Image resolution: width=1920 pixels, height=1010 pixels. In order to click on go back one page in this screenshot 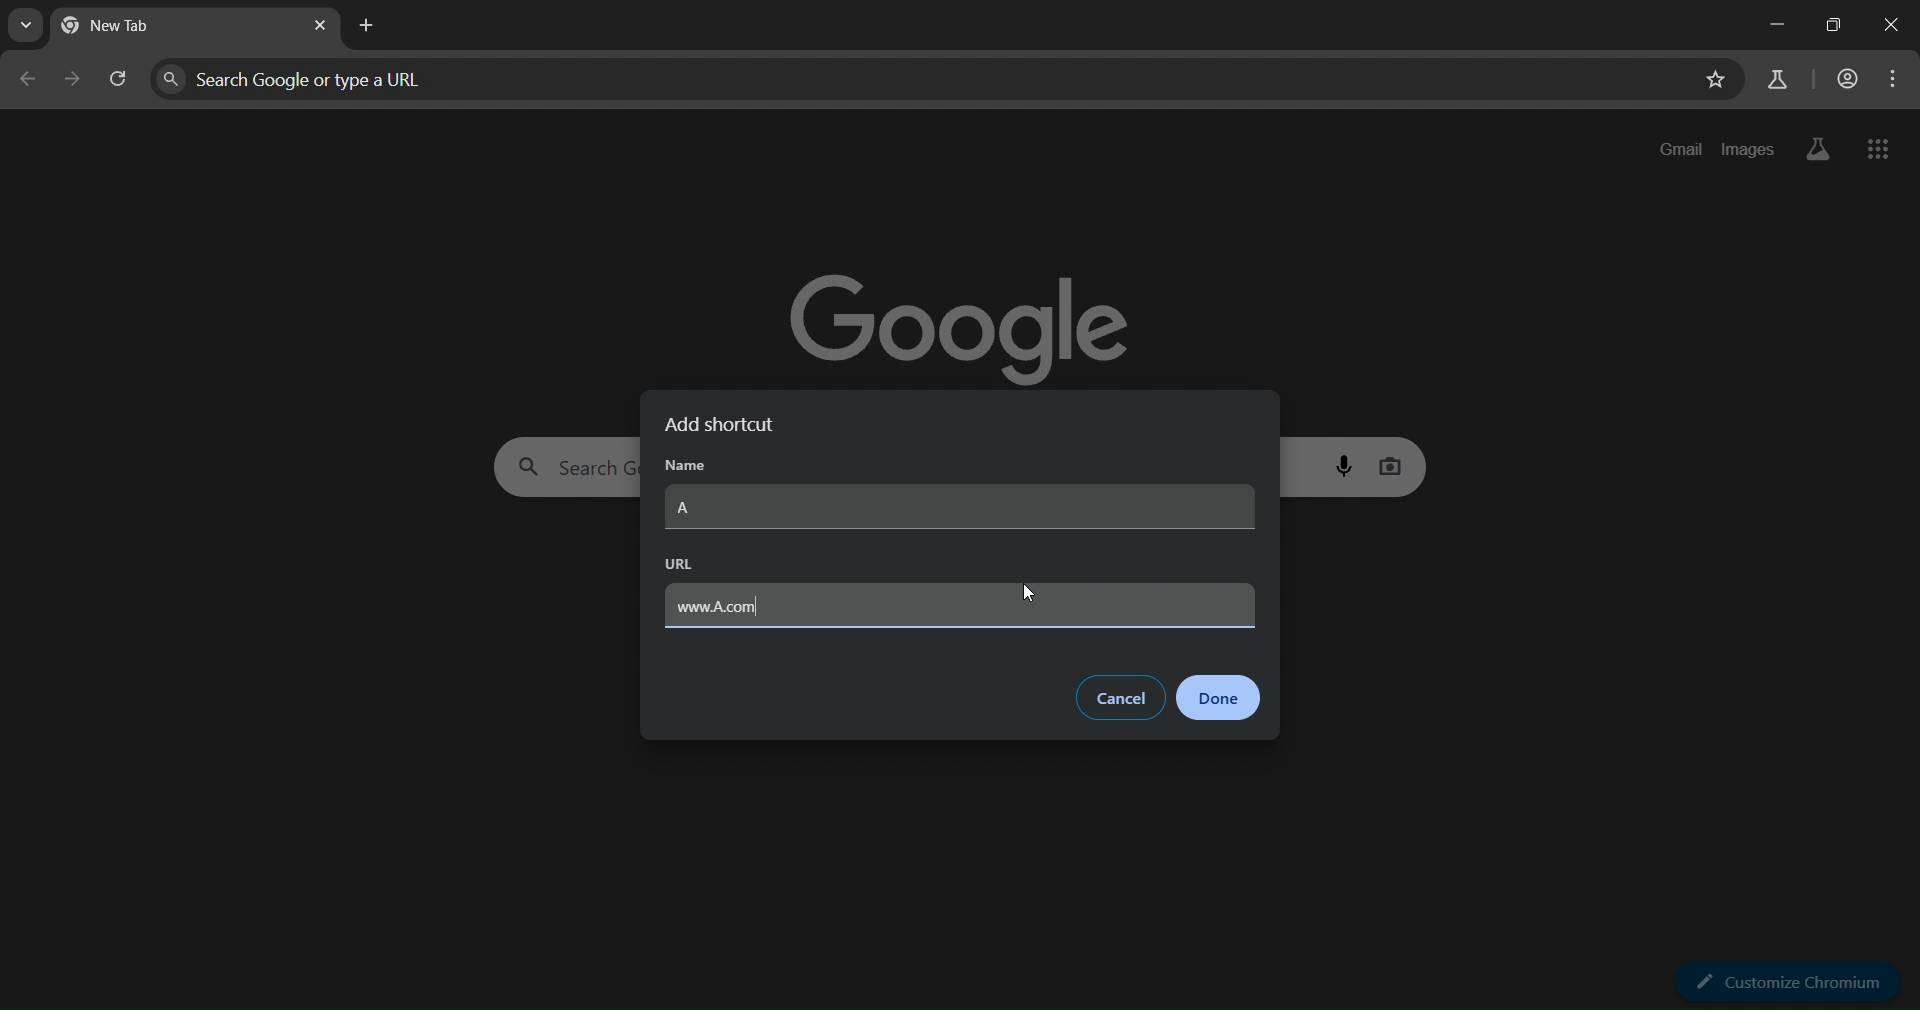, I will do `click(27, 84)`.